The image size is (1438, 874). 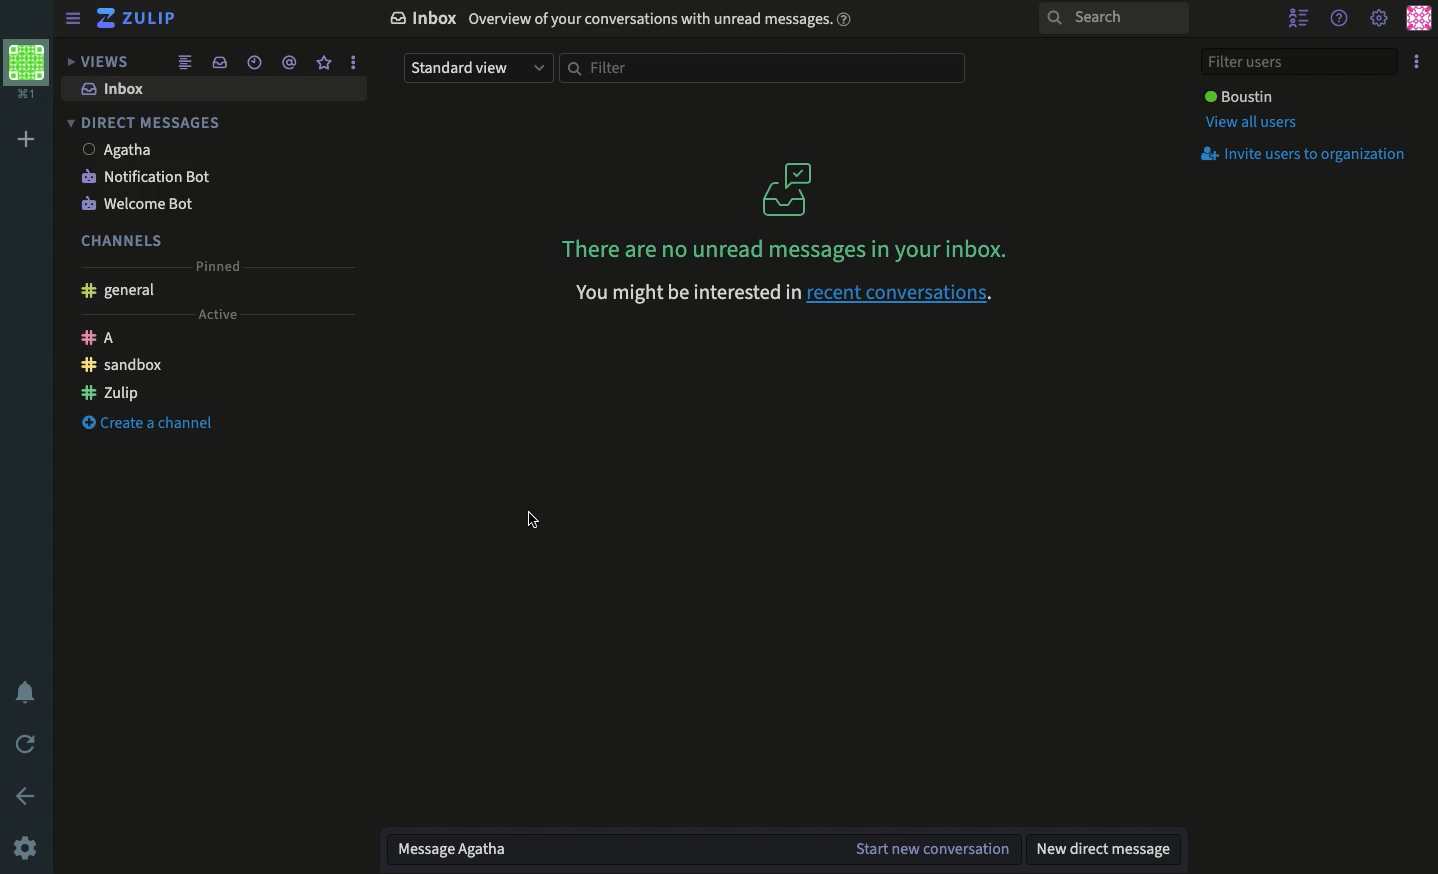 What do you see at coordinates (1114, 16) in the screenshot?
I see `Search` at bounding box center [1114, 16].